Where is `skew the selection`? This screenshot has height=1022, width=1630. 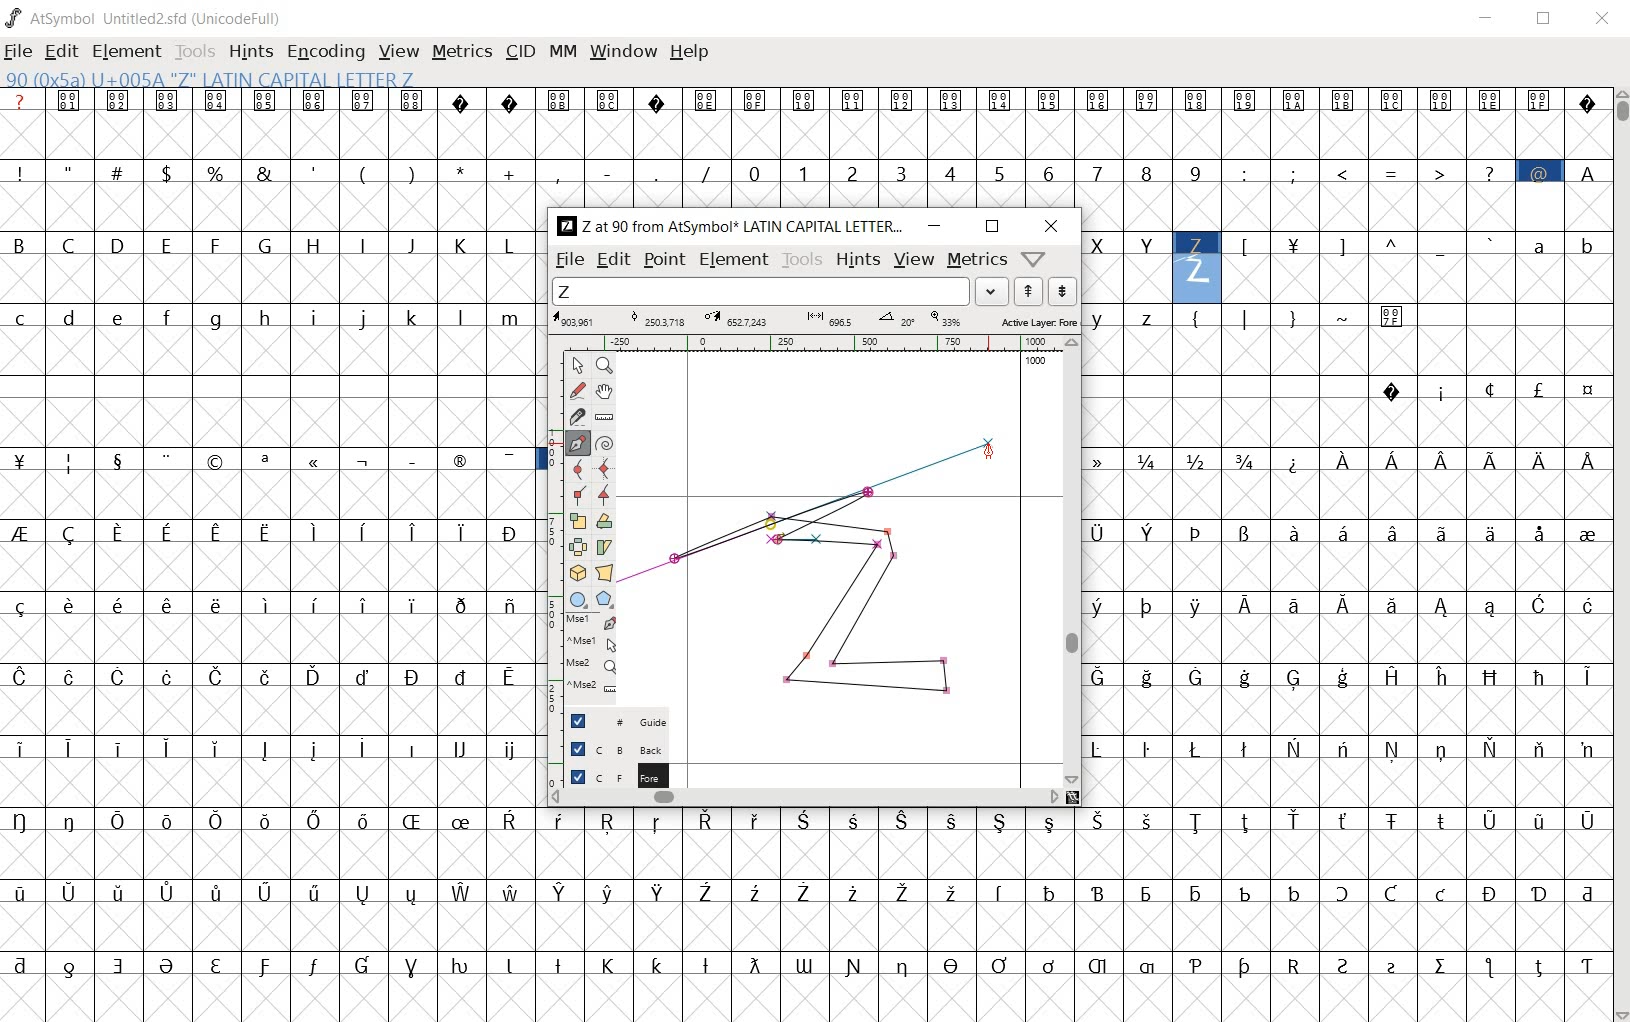 skew the selection is located at coordinates (604, 546).